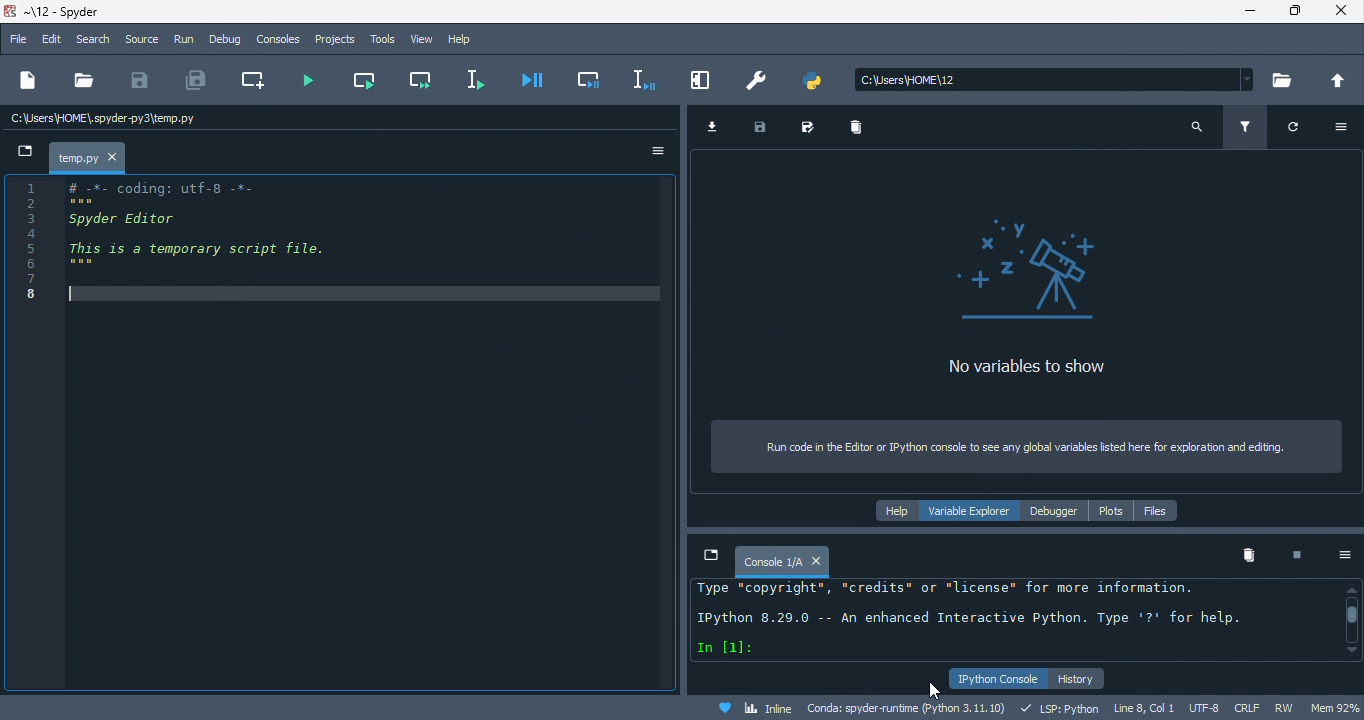 The height and width of the screenshot is (720, 1364). Describe the element at coordinates (1289, 708) in the screenshot. I see `rw` at that location.